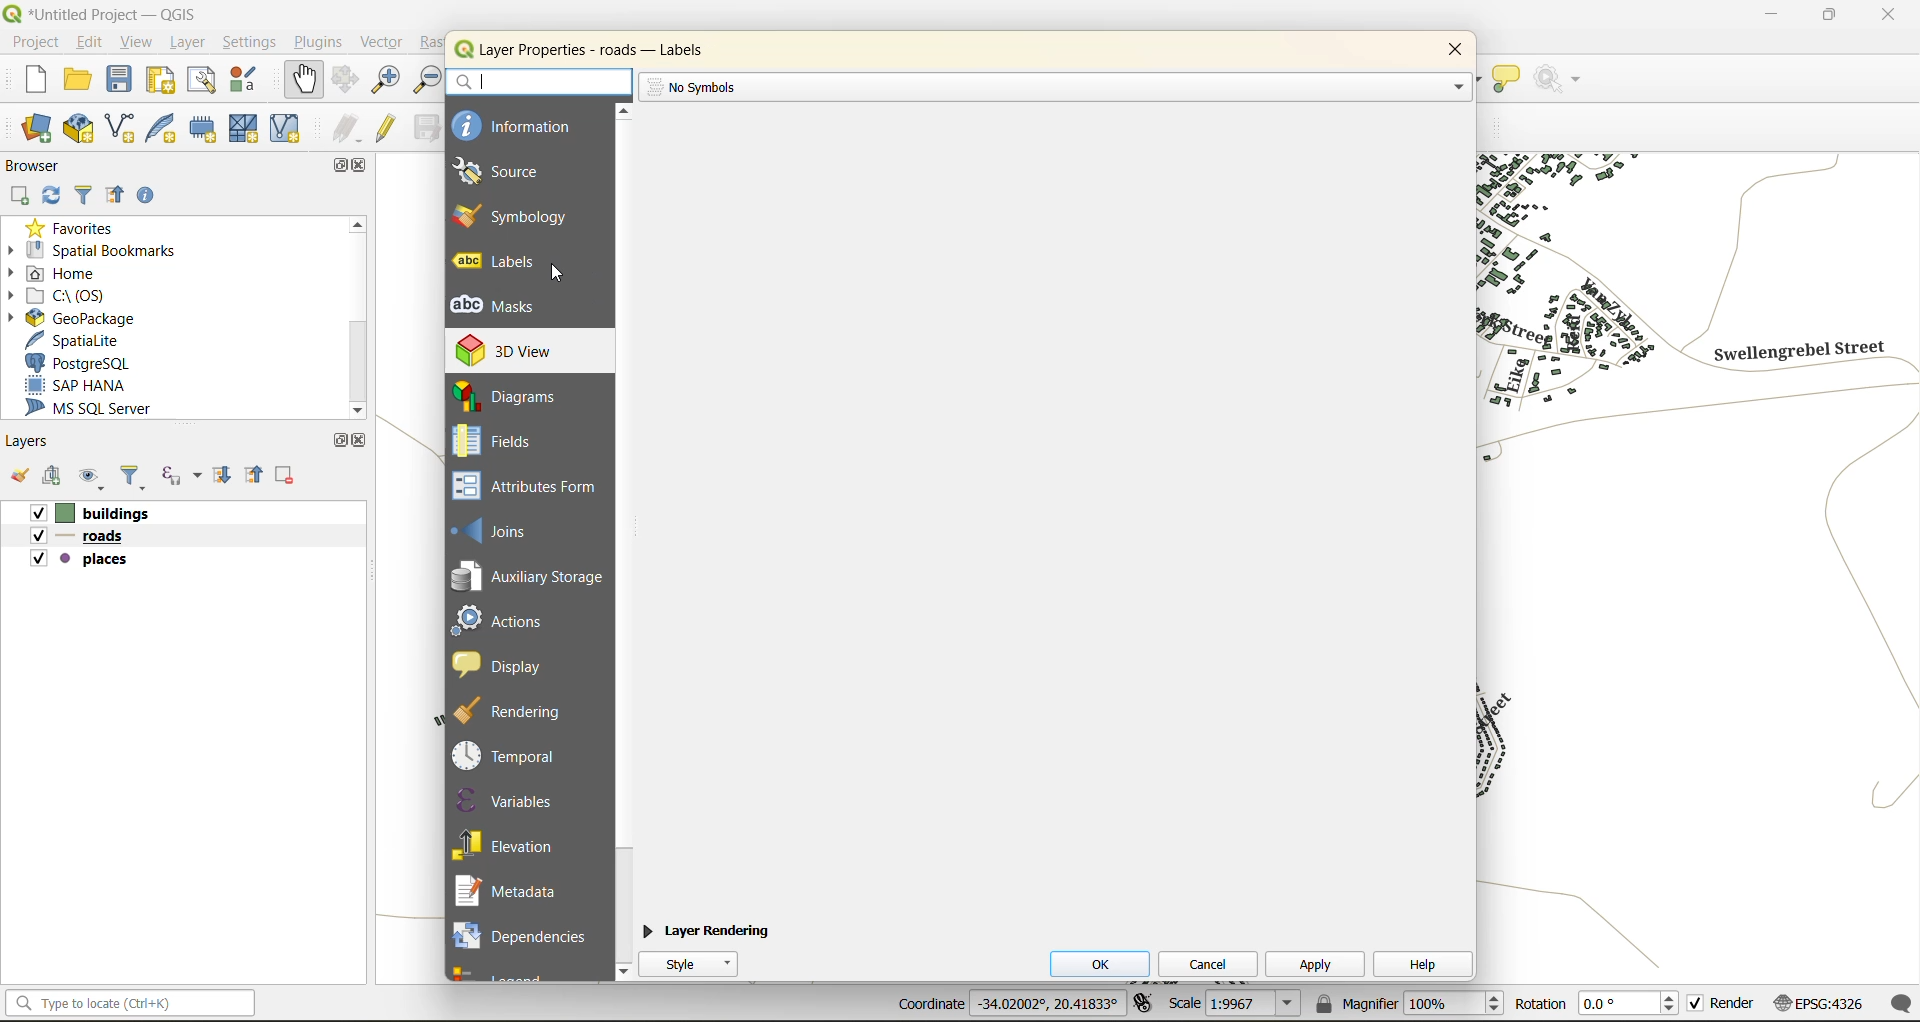 The height and width of the screenshot is (1022, 1920). I want to click on c\:os, so click(72, 297).